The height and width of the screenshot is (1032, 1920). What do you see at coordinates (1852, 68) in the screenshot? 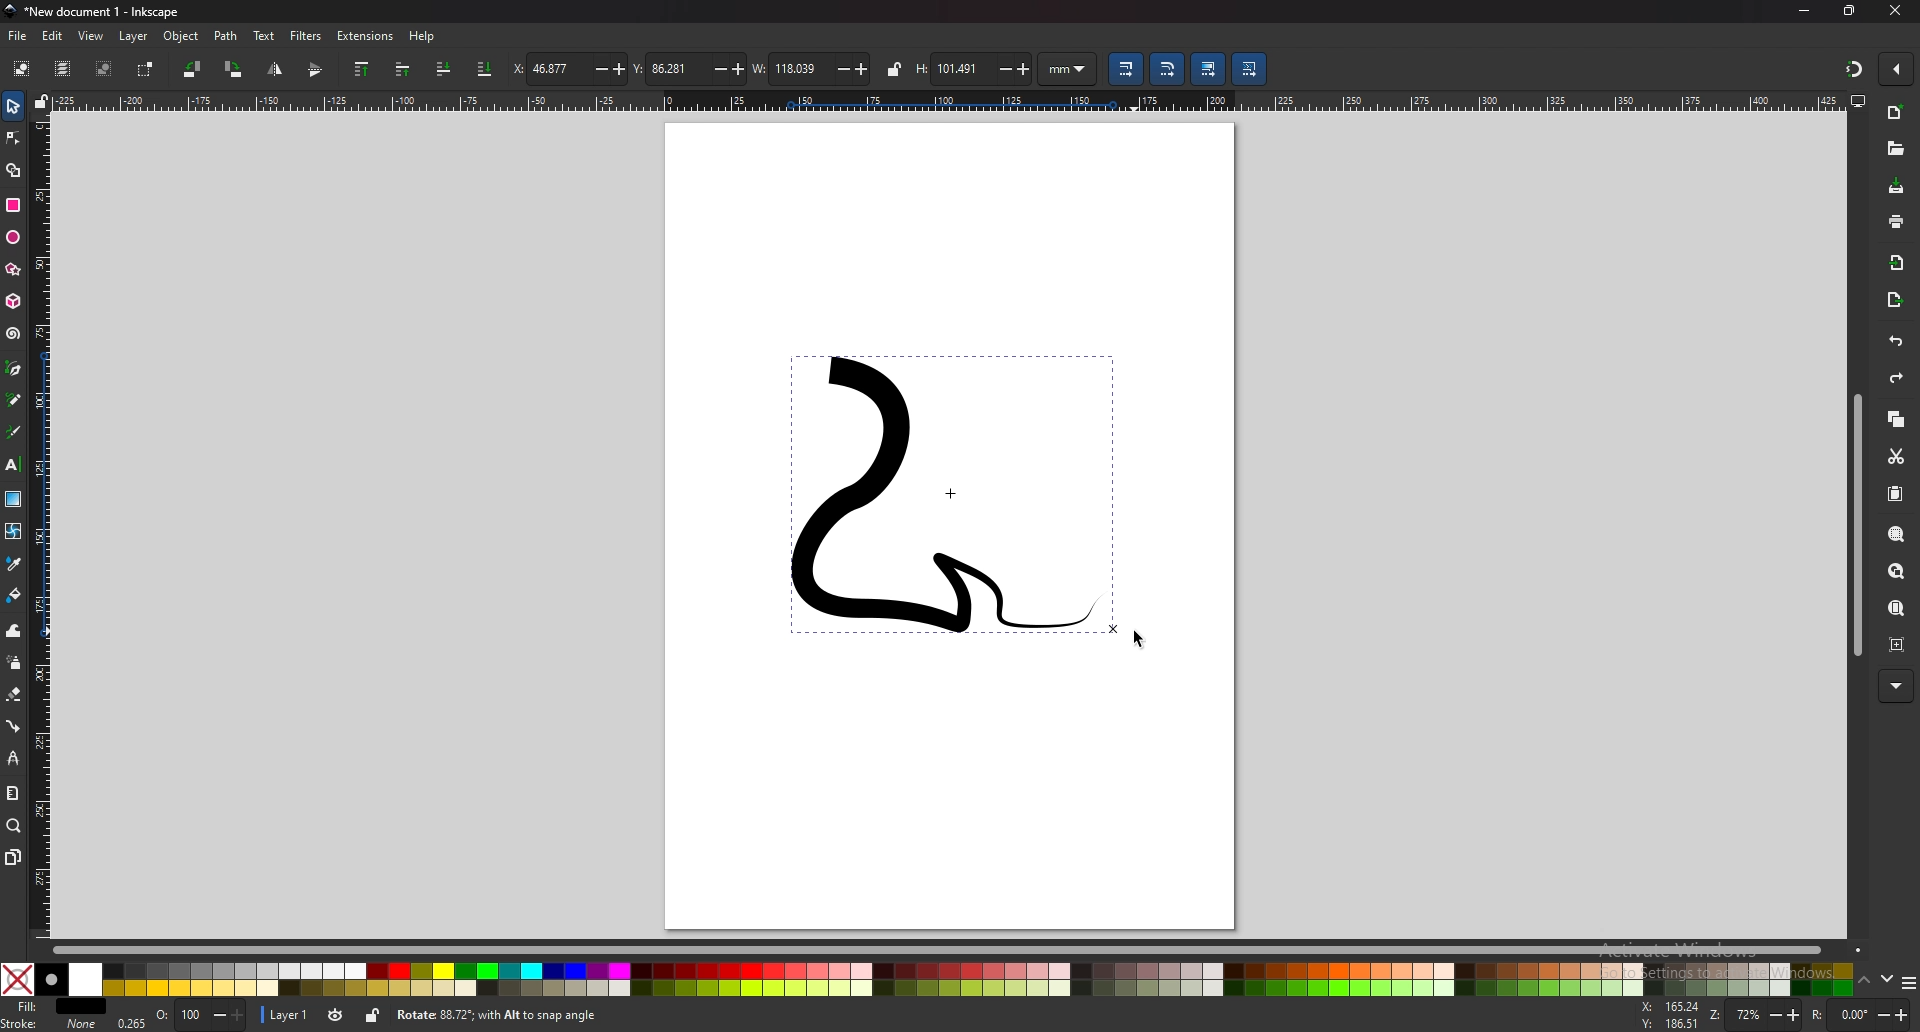
I see `snapping` at bounding box center [1852, 68].